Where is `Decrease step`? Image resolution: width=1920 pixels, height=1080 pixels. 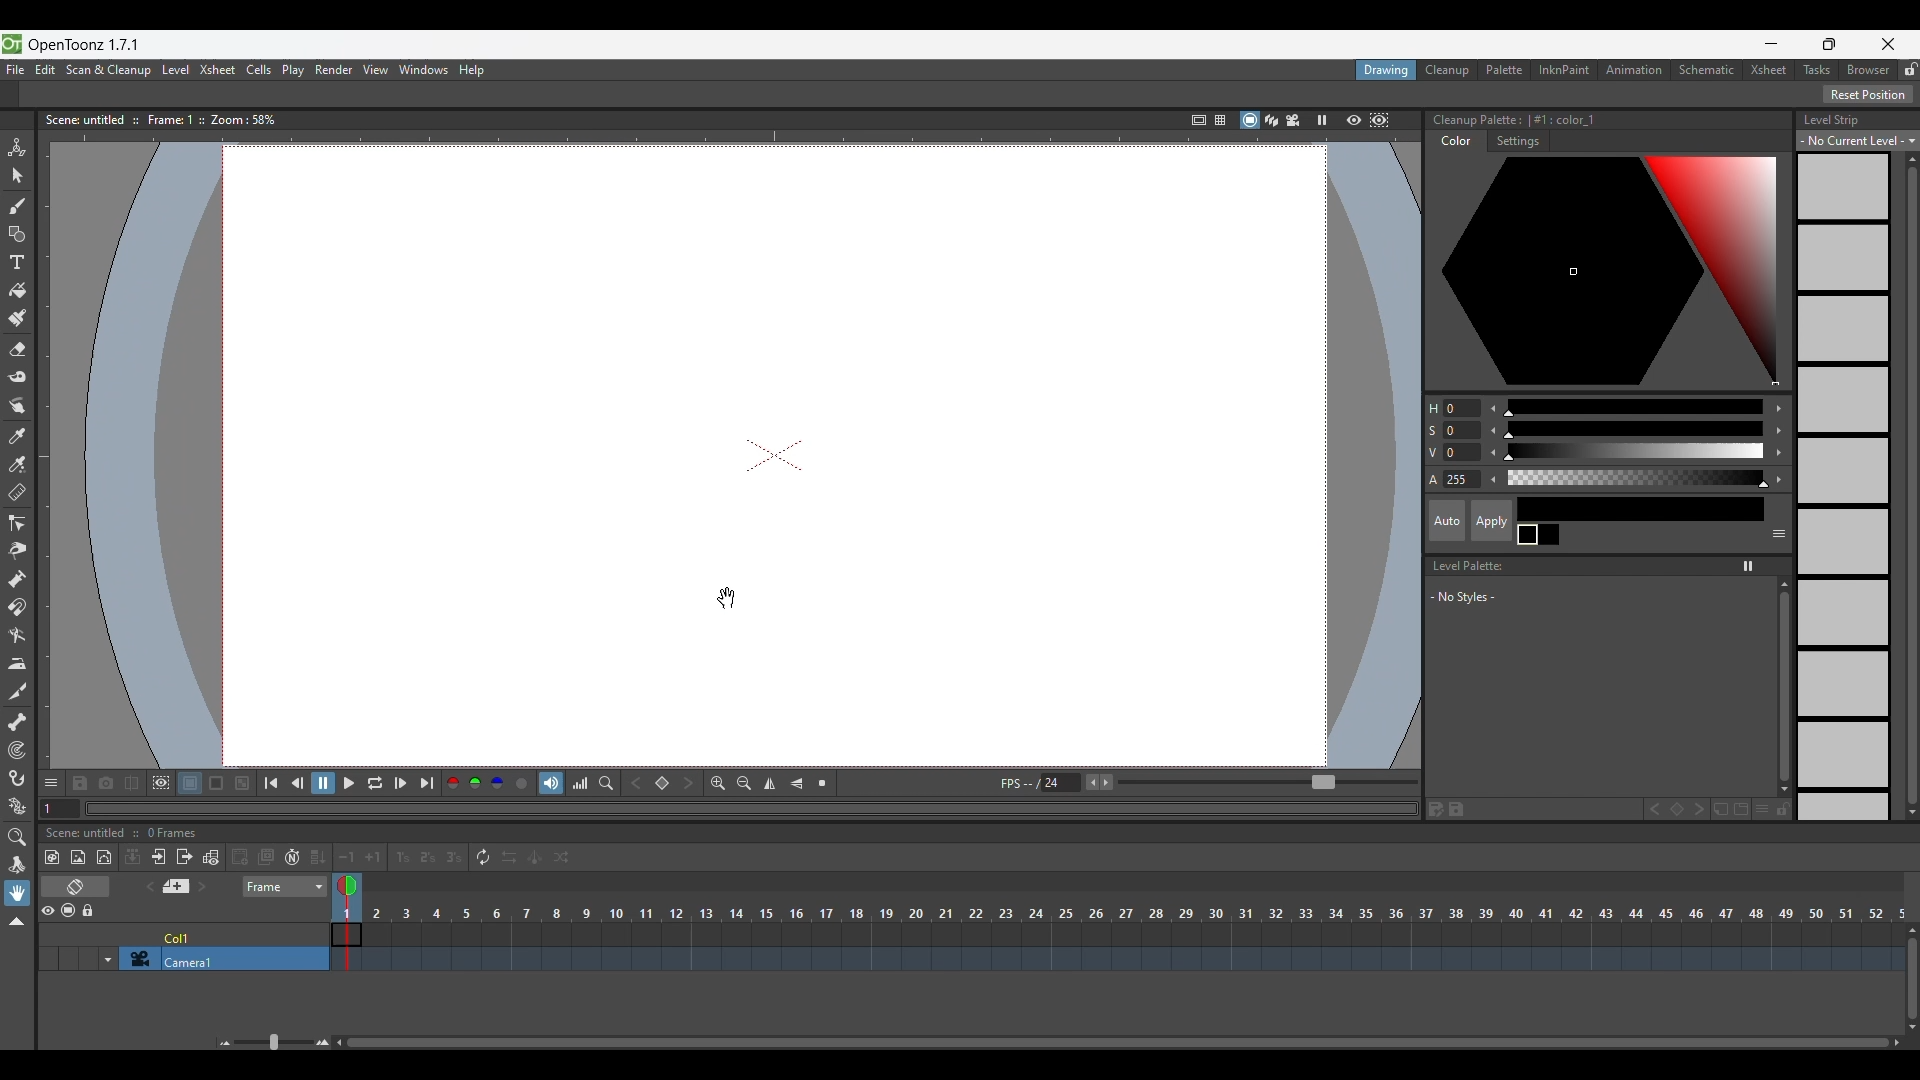
Decrease step is located at coordinates (346, 857).